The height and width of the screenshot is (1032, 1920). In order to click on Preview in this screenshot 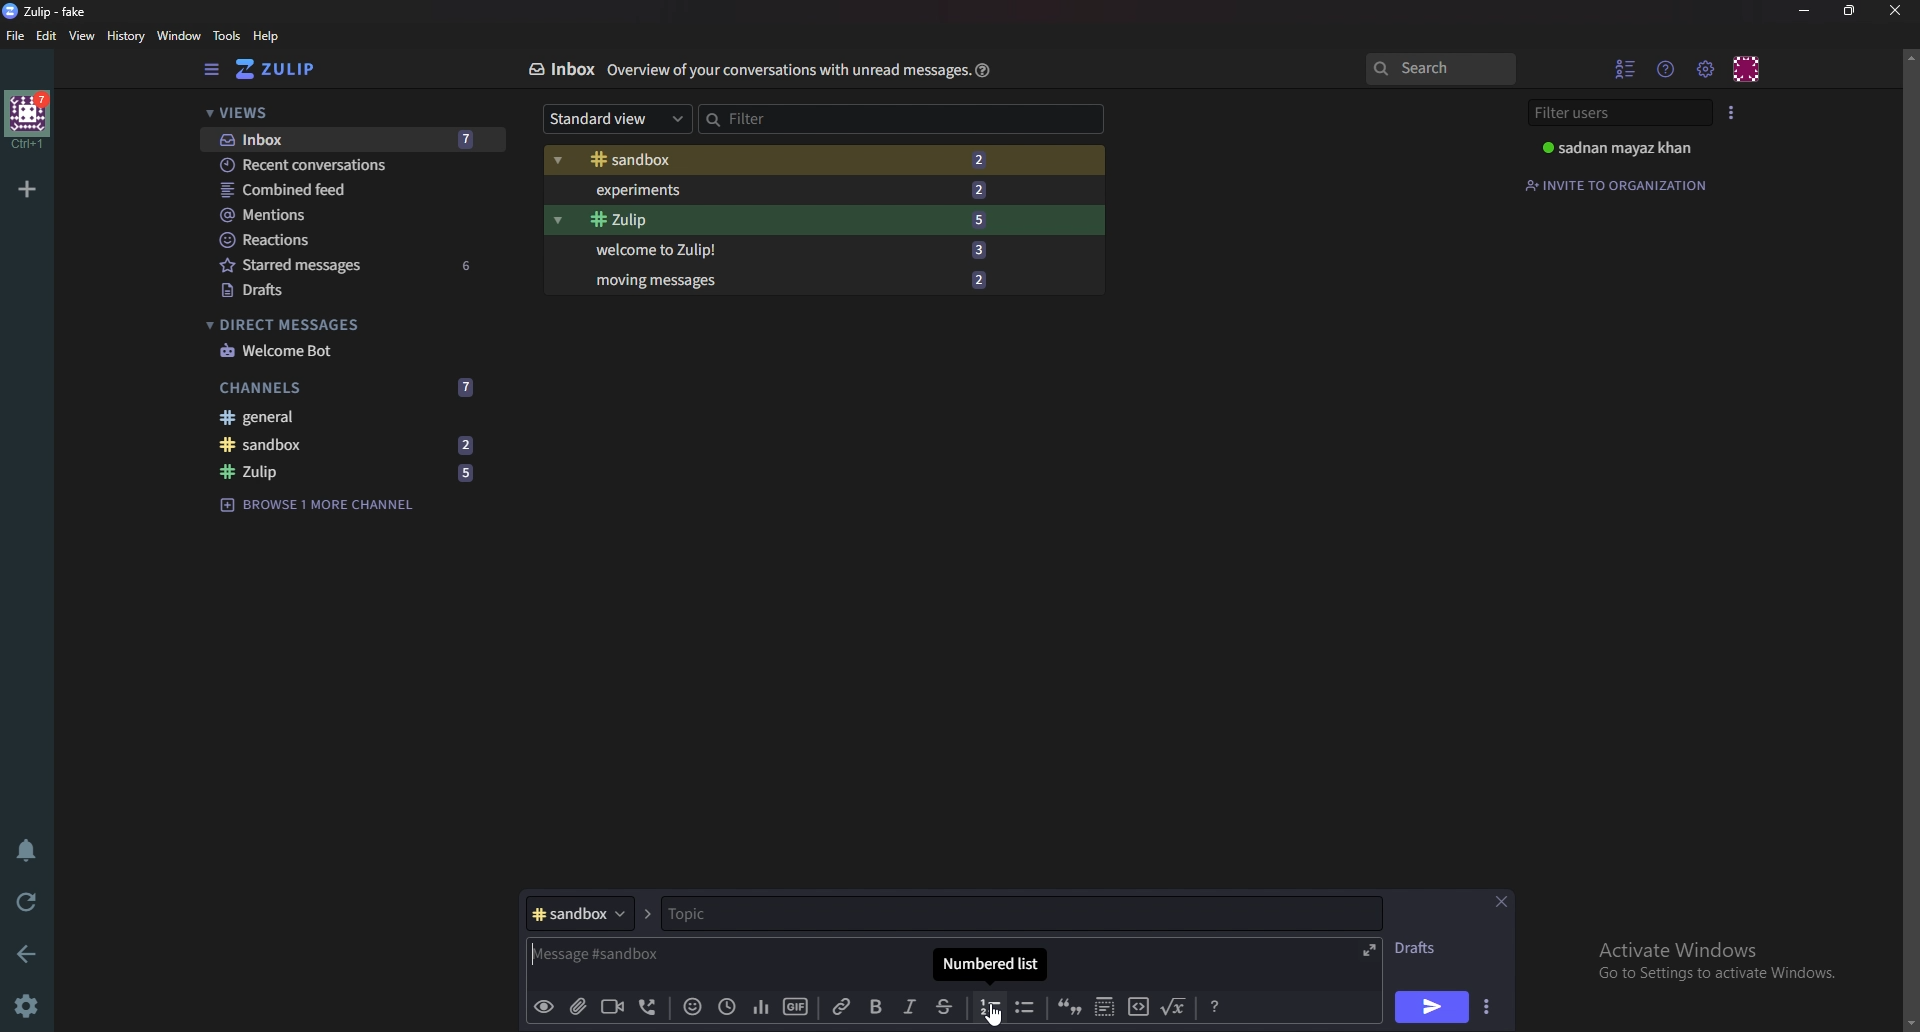, I will do `click(544, 1007)`.